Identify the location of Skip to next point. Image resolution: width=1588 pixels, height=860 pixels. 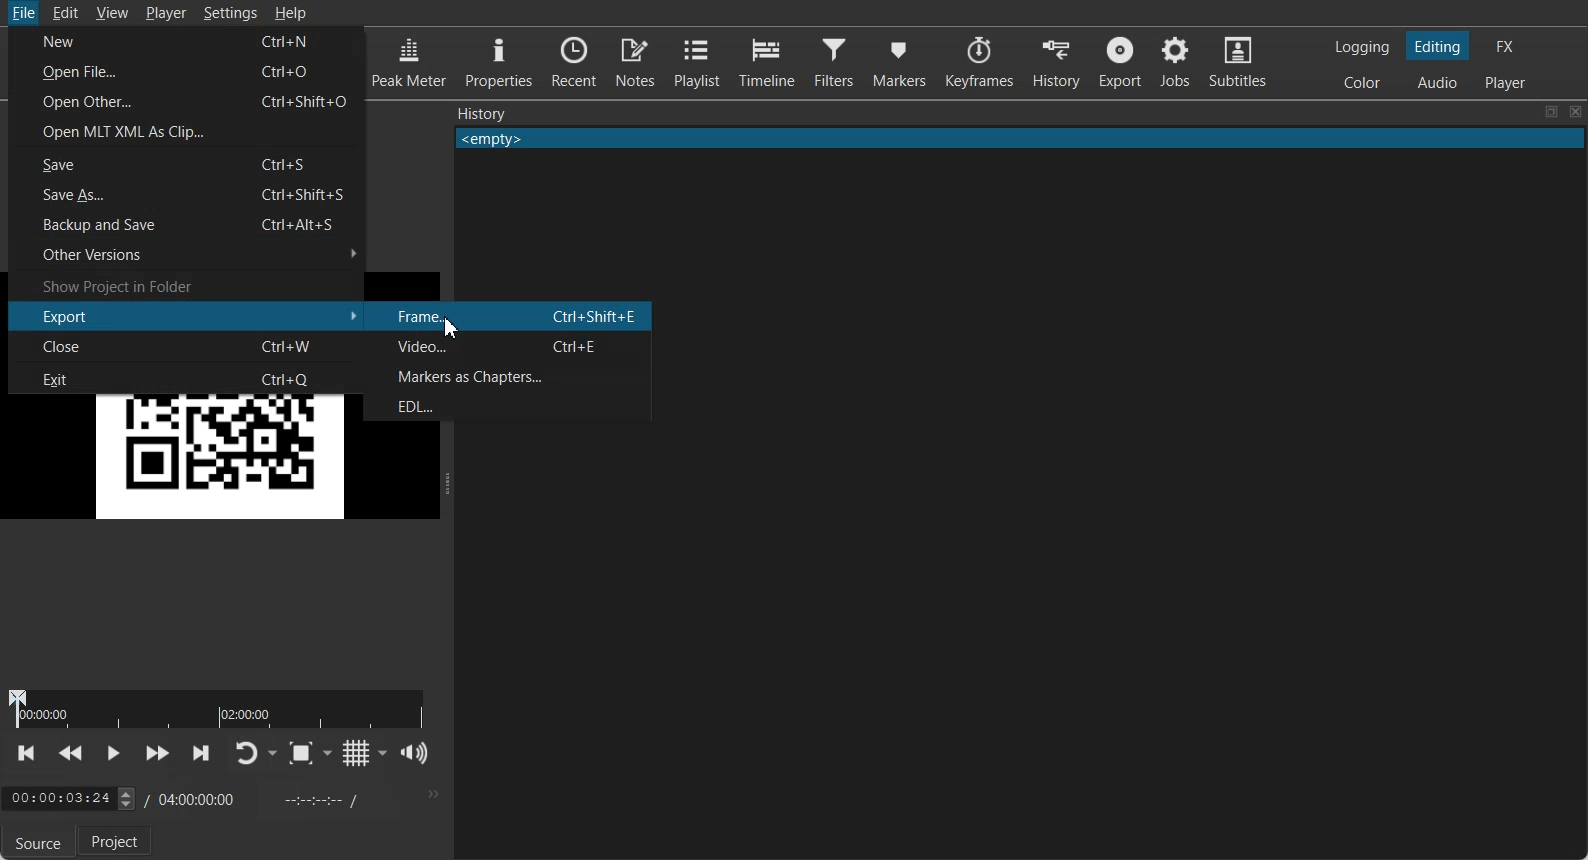
(202, 754).